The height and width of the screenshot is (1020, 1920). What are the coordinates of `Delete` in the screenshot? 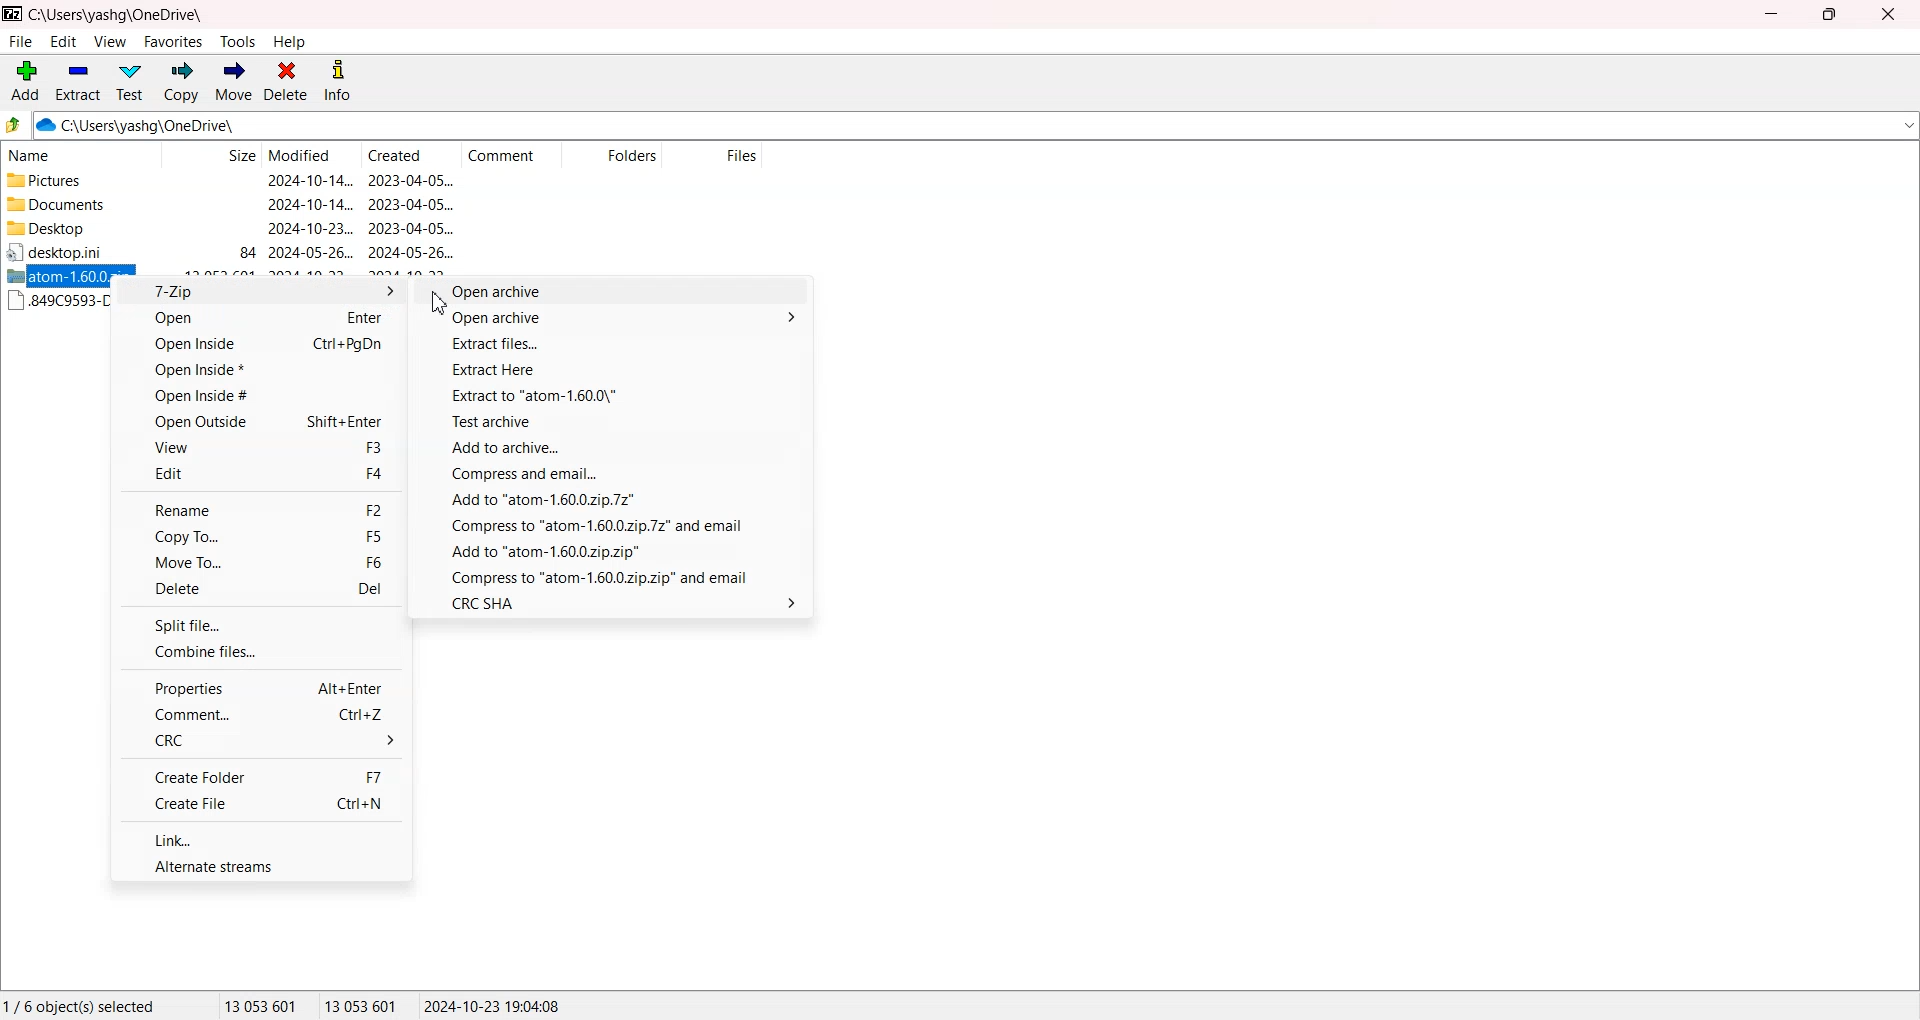 It's located at (286, 82).